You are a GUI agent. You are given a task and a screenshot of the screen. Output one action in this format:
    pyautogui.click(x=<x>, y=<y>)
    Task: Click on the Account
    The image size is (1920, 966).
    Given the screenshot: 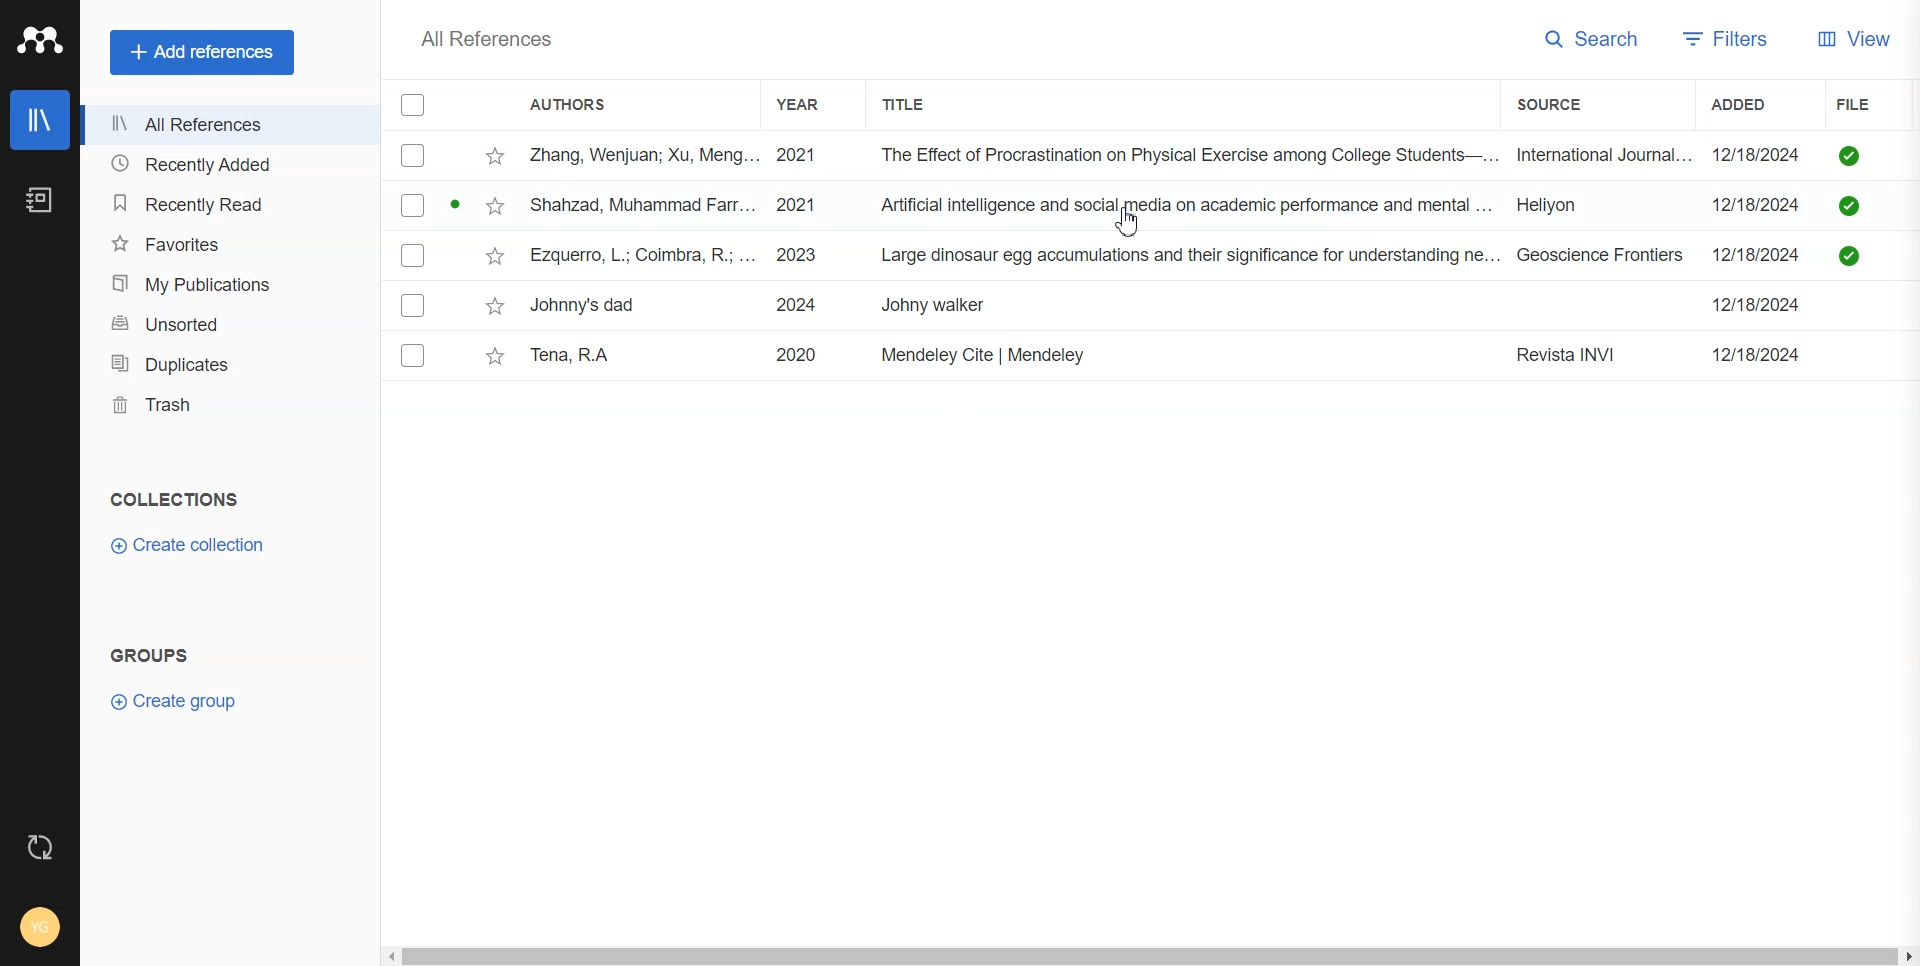 What is the action you would take?
    pyautogui.click(x=40, y=929)
    